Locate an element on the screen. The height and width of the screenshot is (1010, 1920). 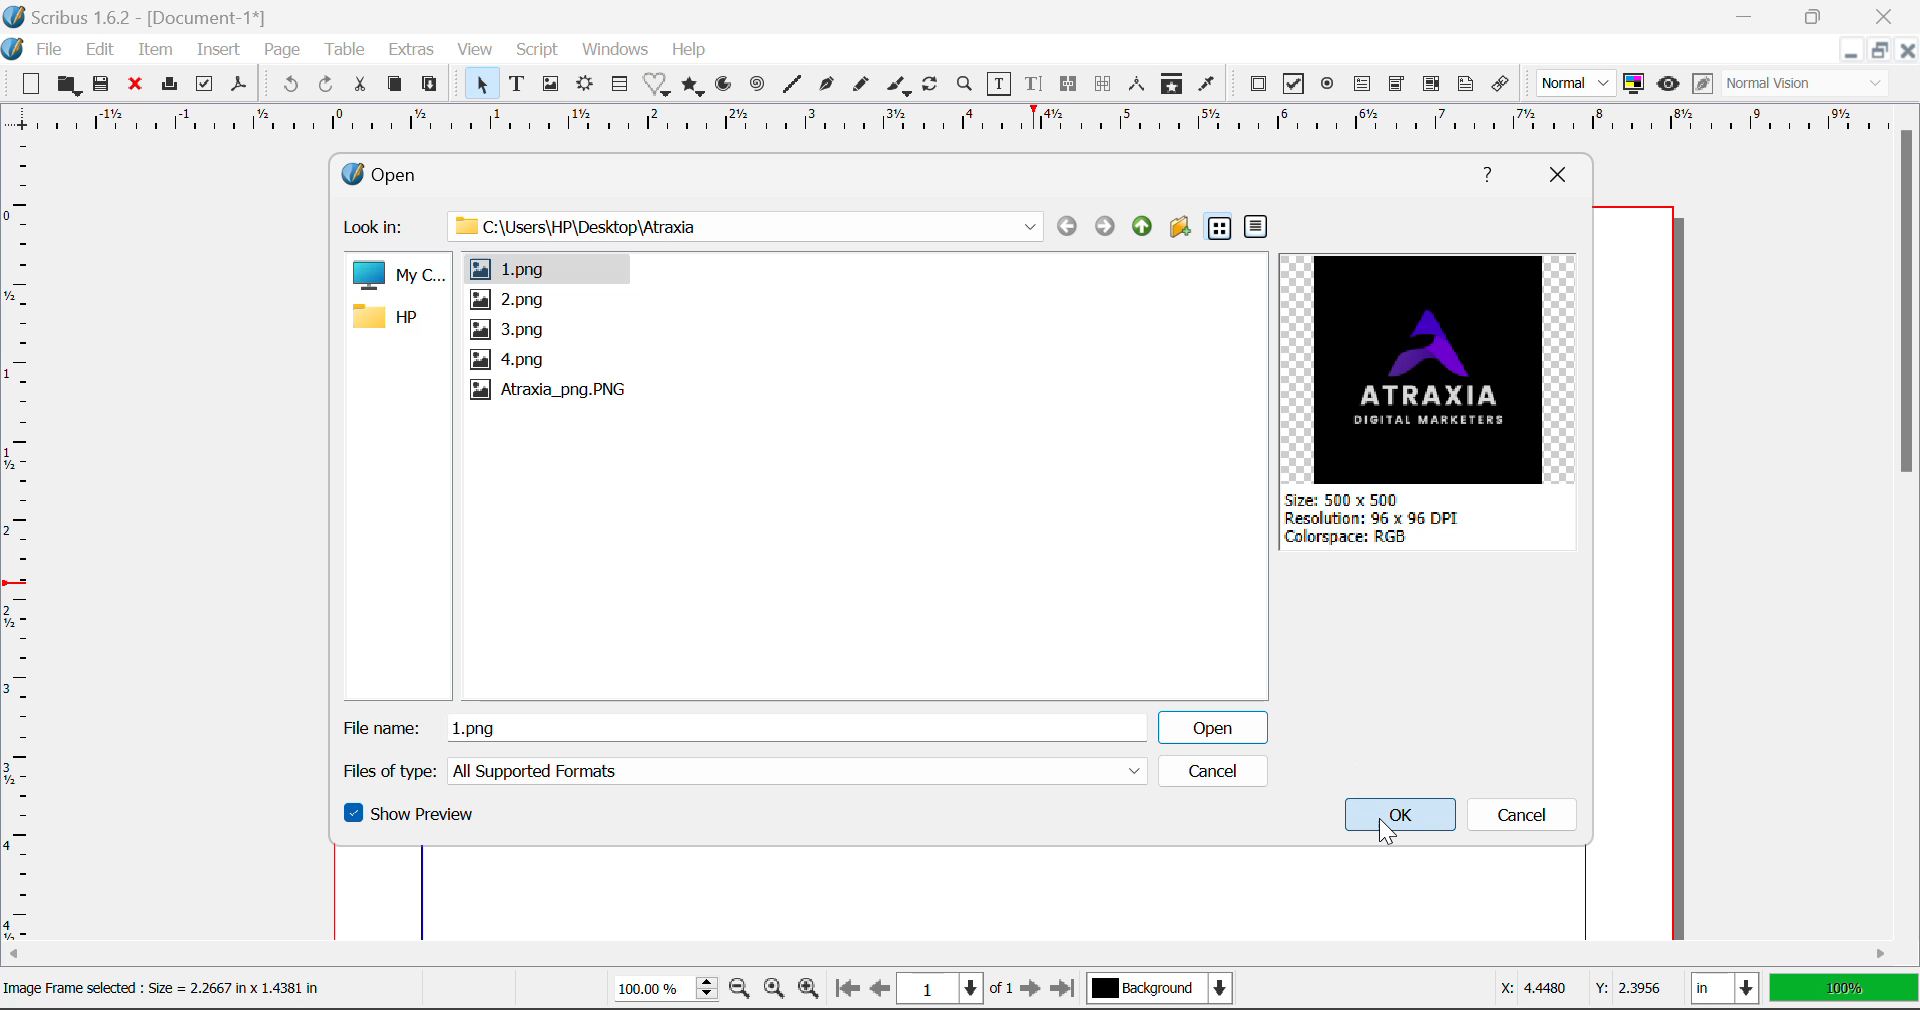
Background is located at coordinates (1163, 990).